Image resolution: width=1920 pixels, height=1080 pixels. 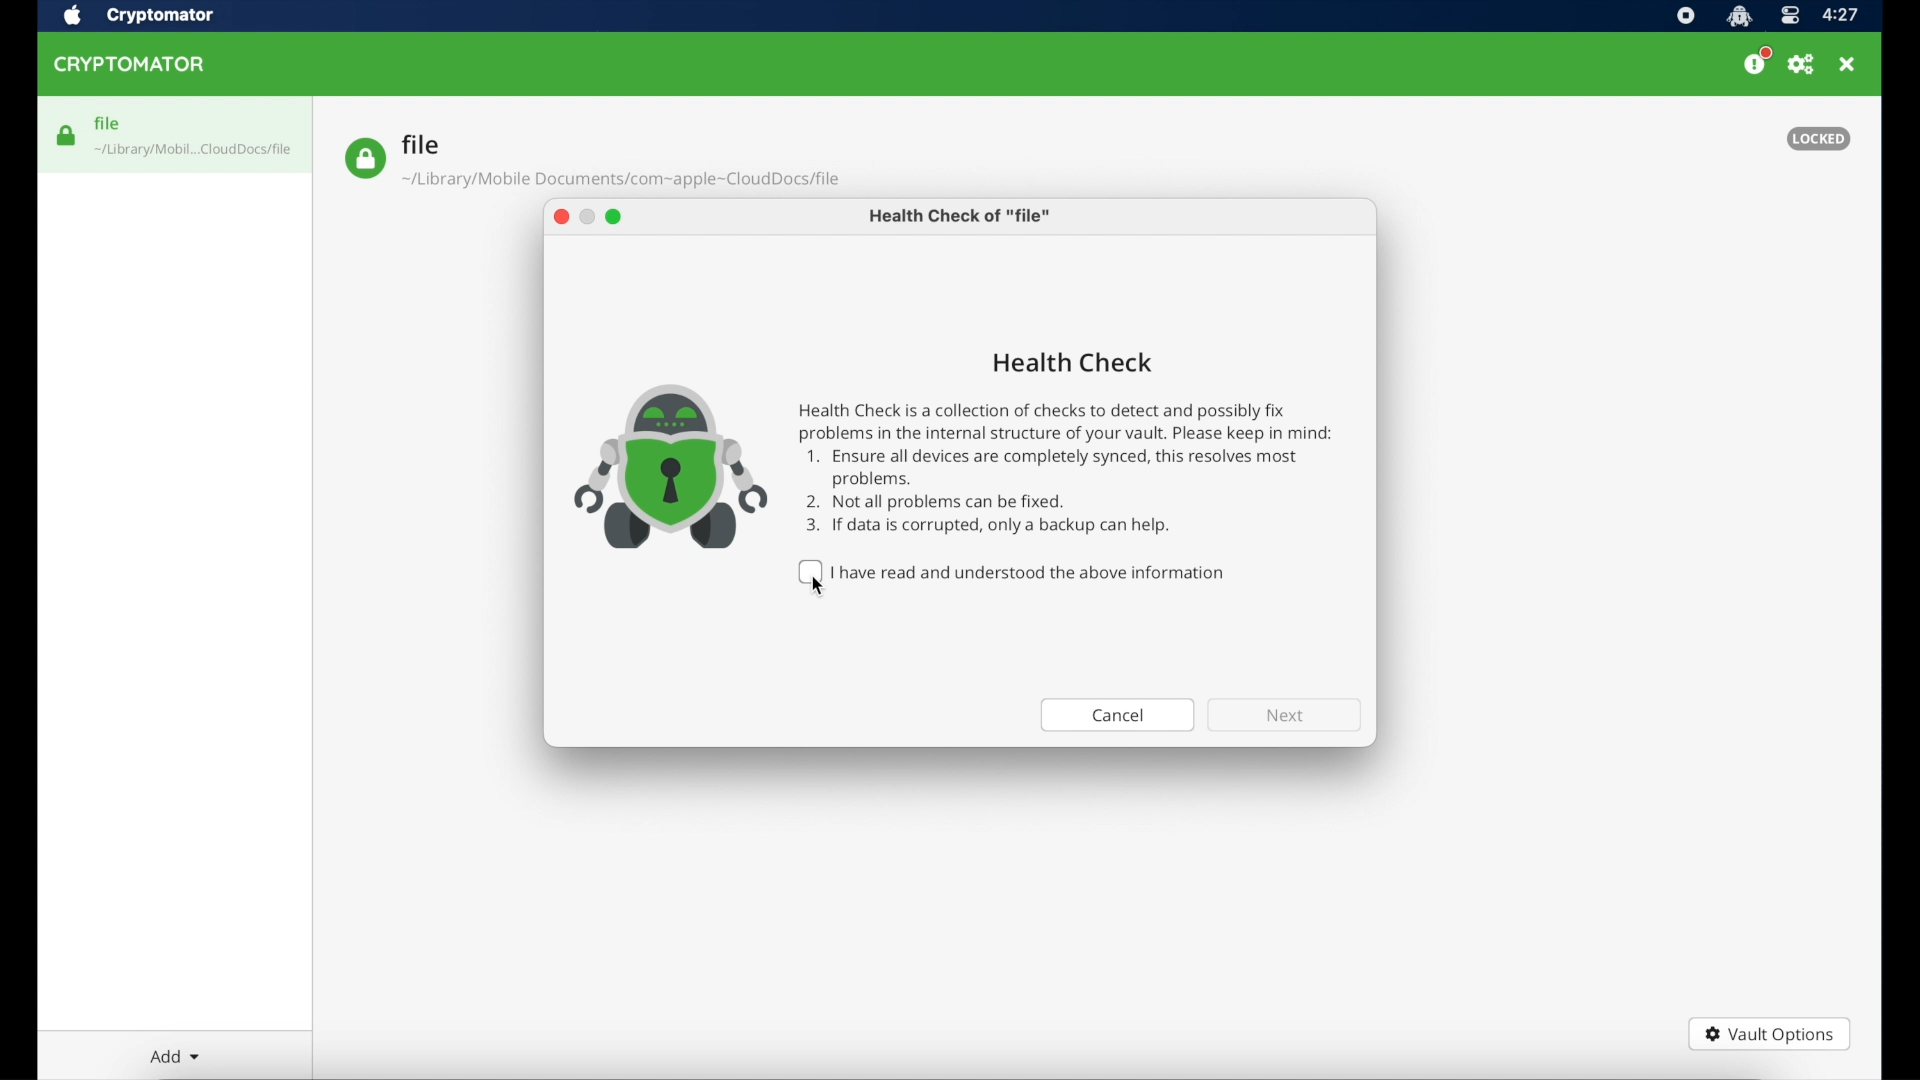 I want to click on minimize, so click(x=588, y=216).